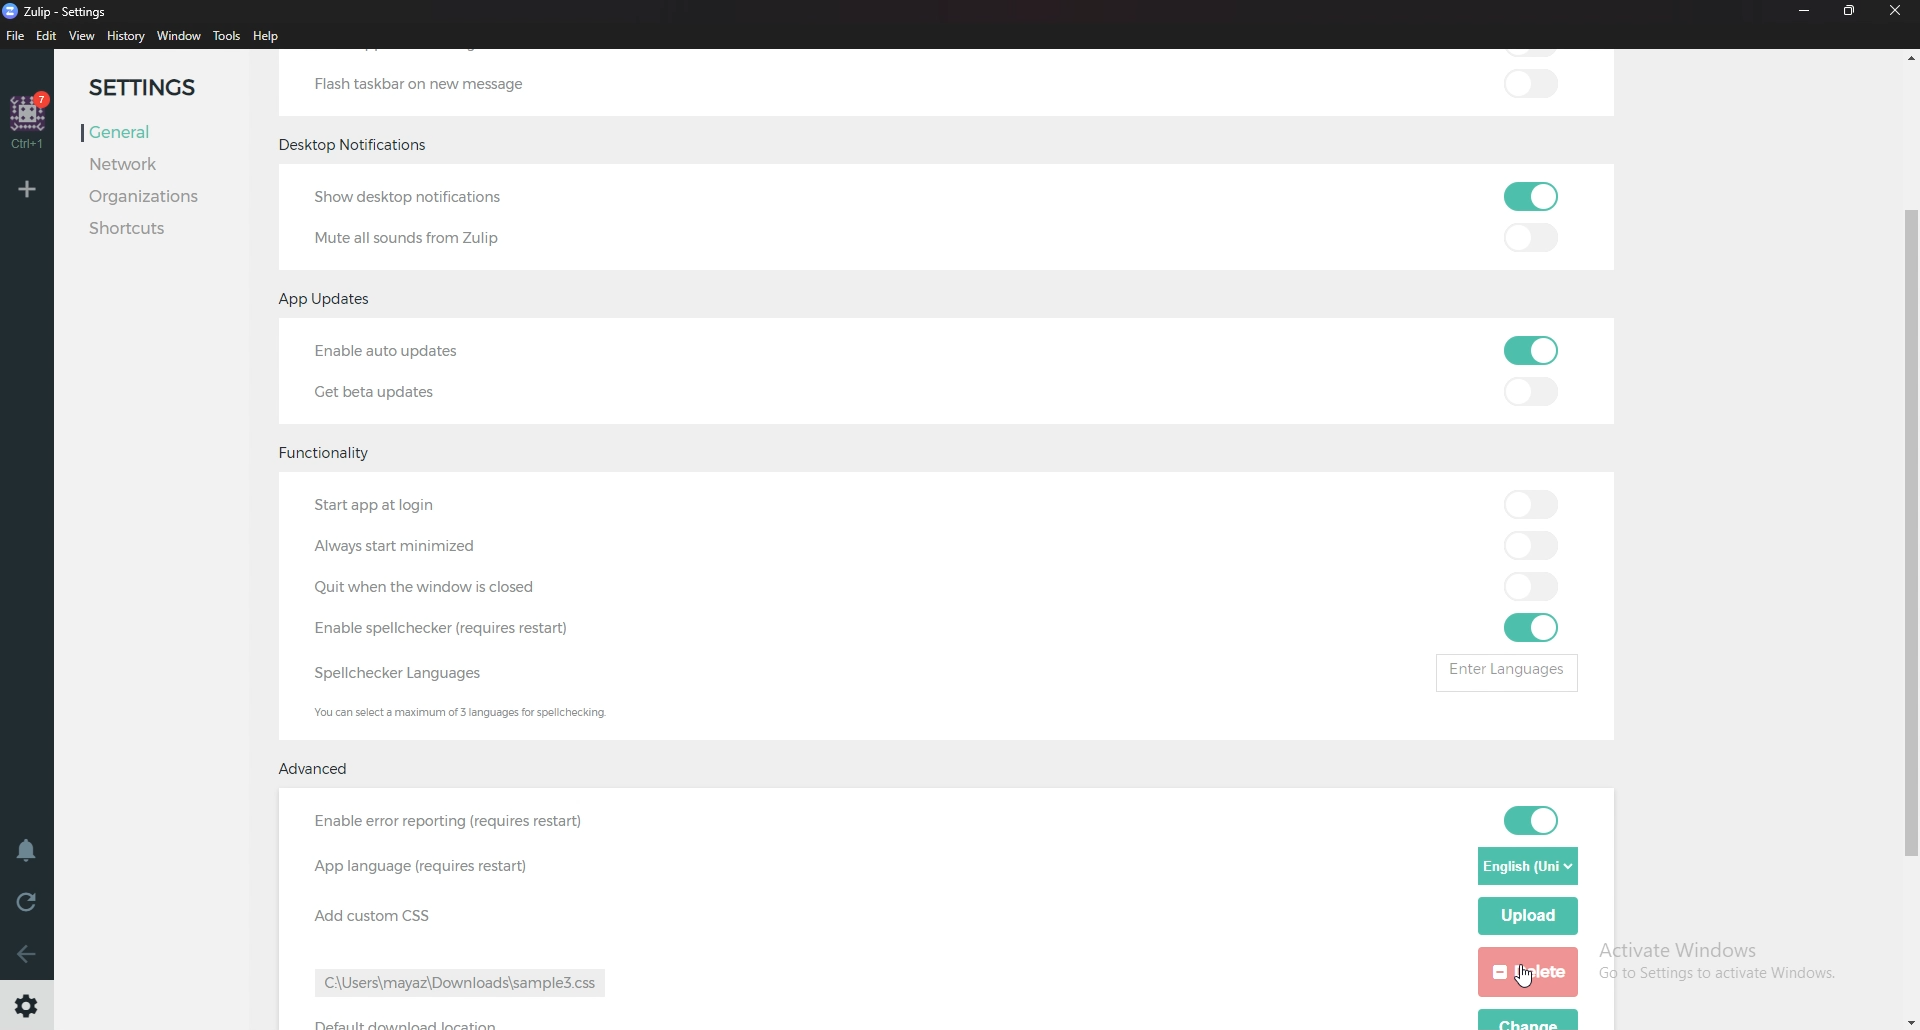 The height and width of the screenshot is (1030, 1920). Describe the element at coordinates (28, 121) in the screenshot. I see `home` at that location.